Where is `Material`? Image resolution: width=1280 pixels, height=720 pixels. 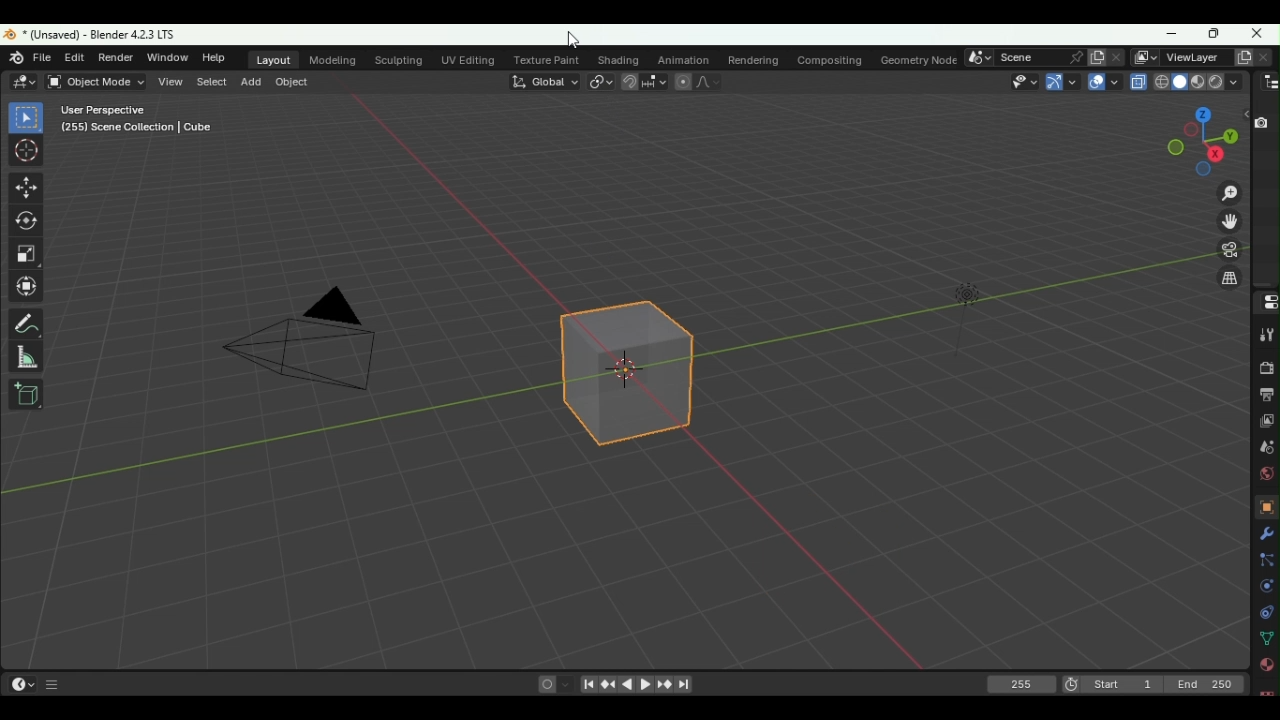 Material is located at coordinates (1267, 665).